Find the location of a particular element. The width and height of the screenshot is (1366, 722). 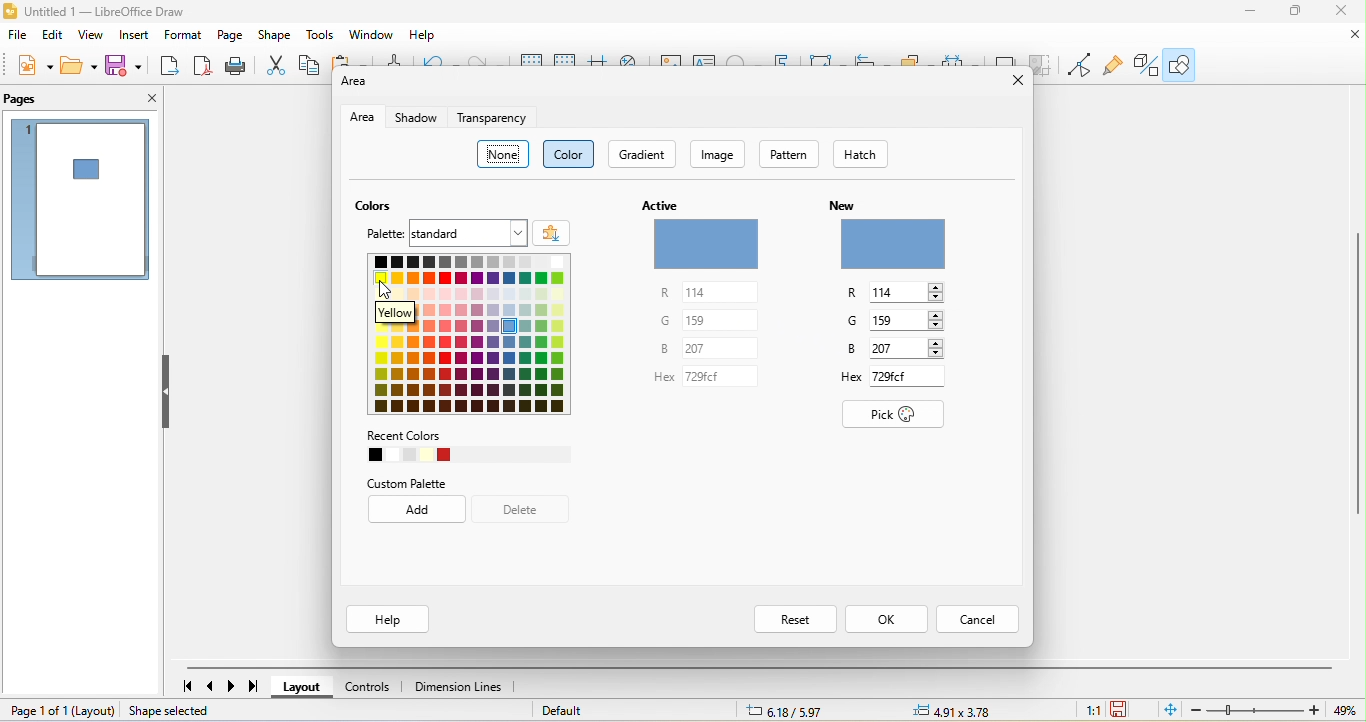

hide is located at coordinates (172, 393).